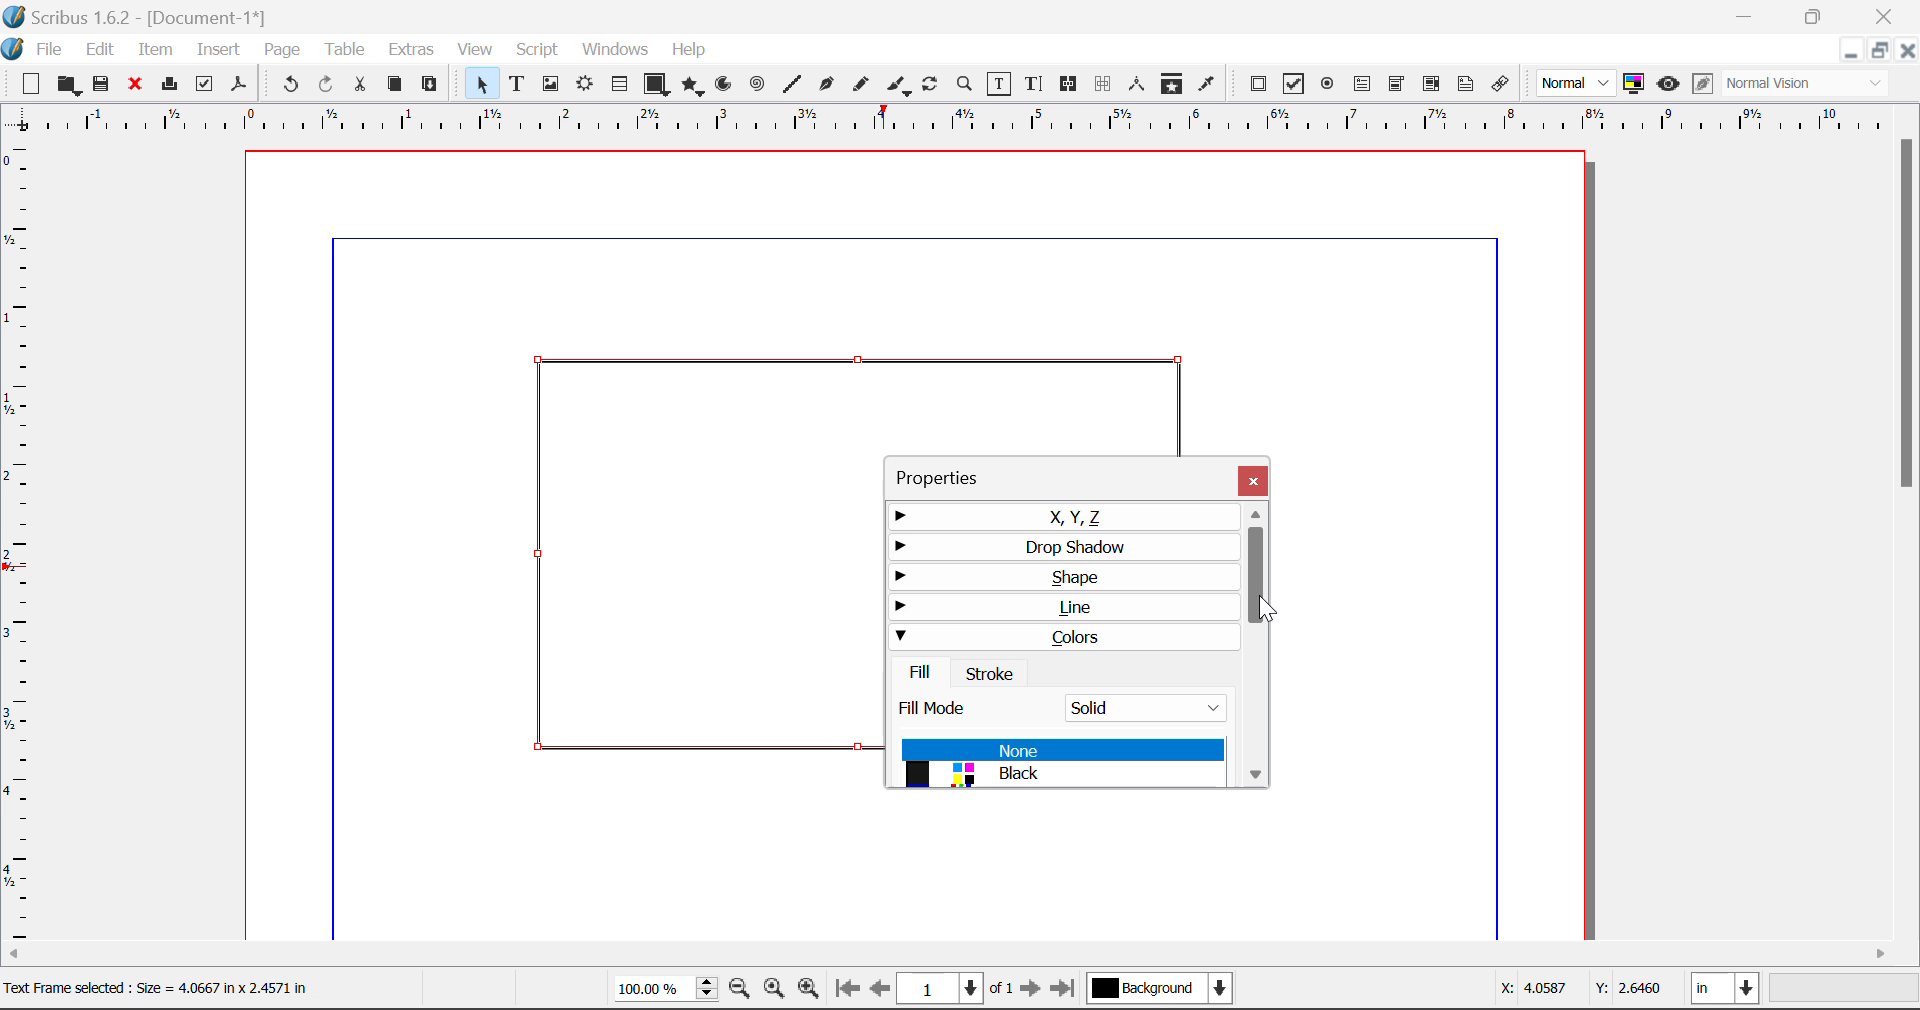 Image resolution: width=1920 pixels, height=1010 pixels. I want to click on Paste, so click(431, 85).